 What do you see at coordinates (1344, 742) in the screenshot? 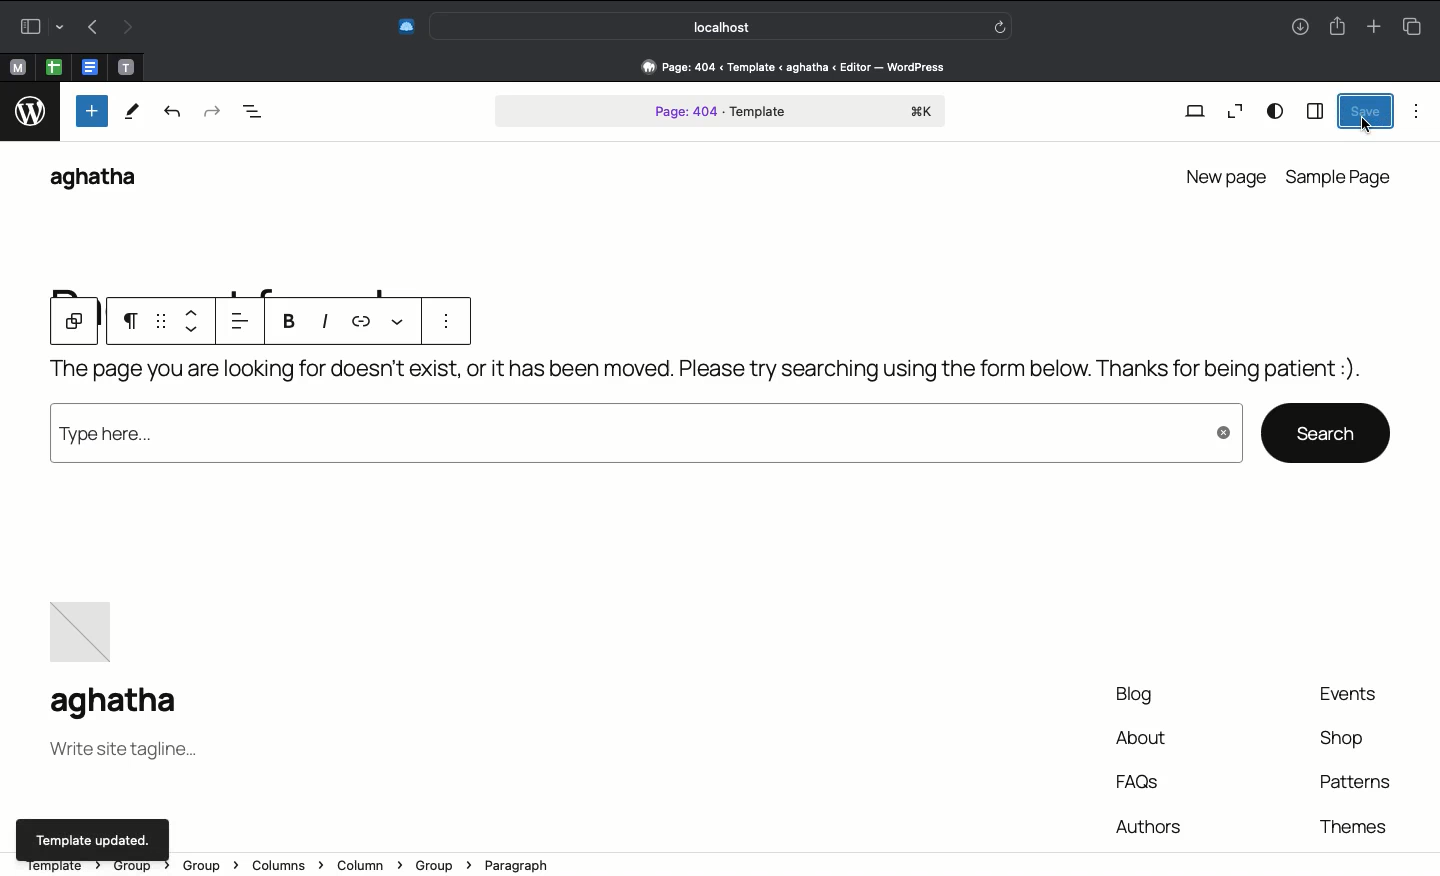
I see `Shop` at bounding box center [1344, 742].